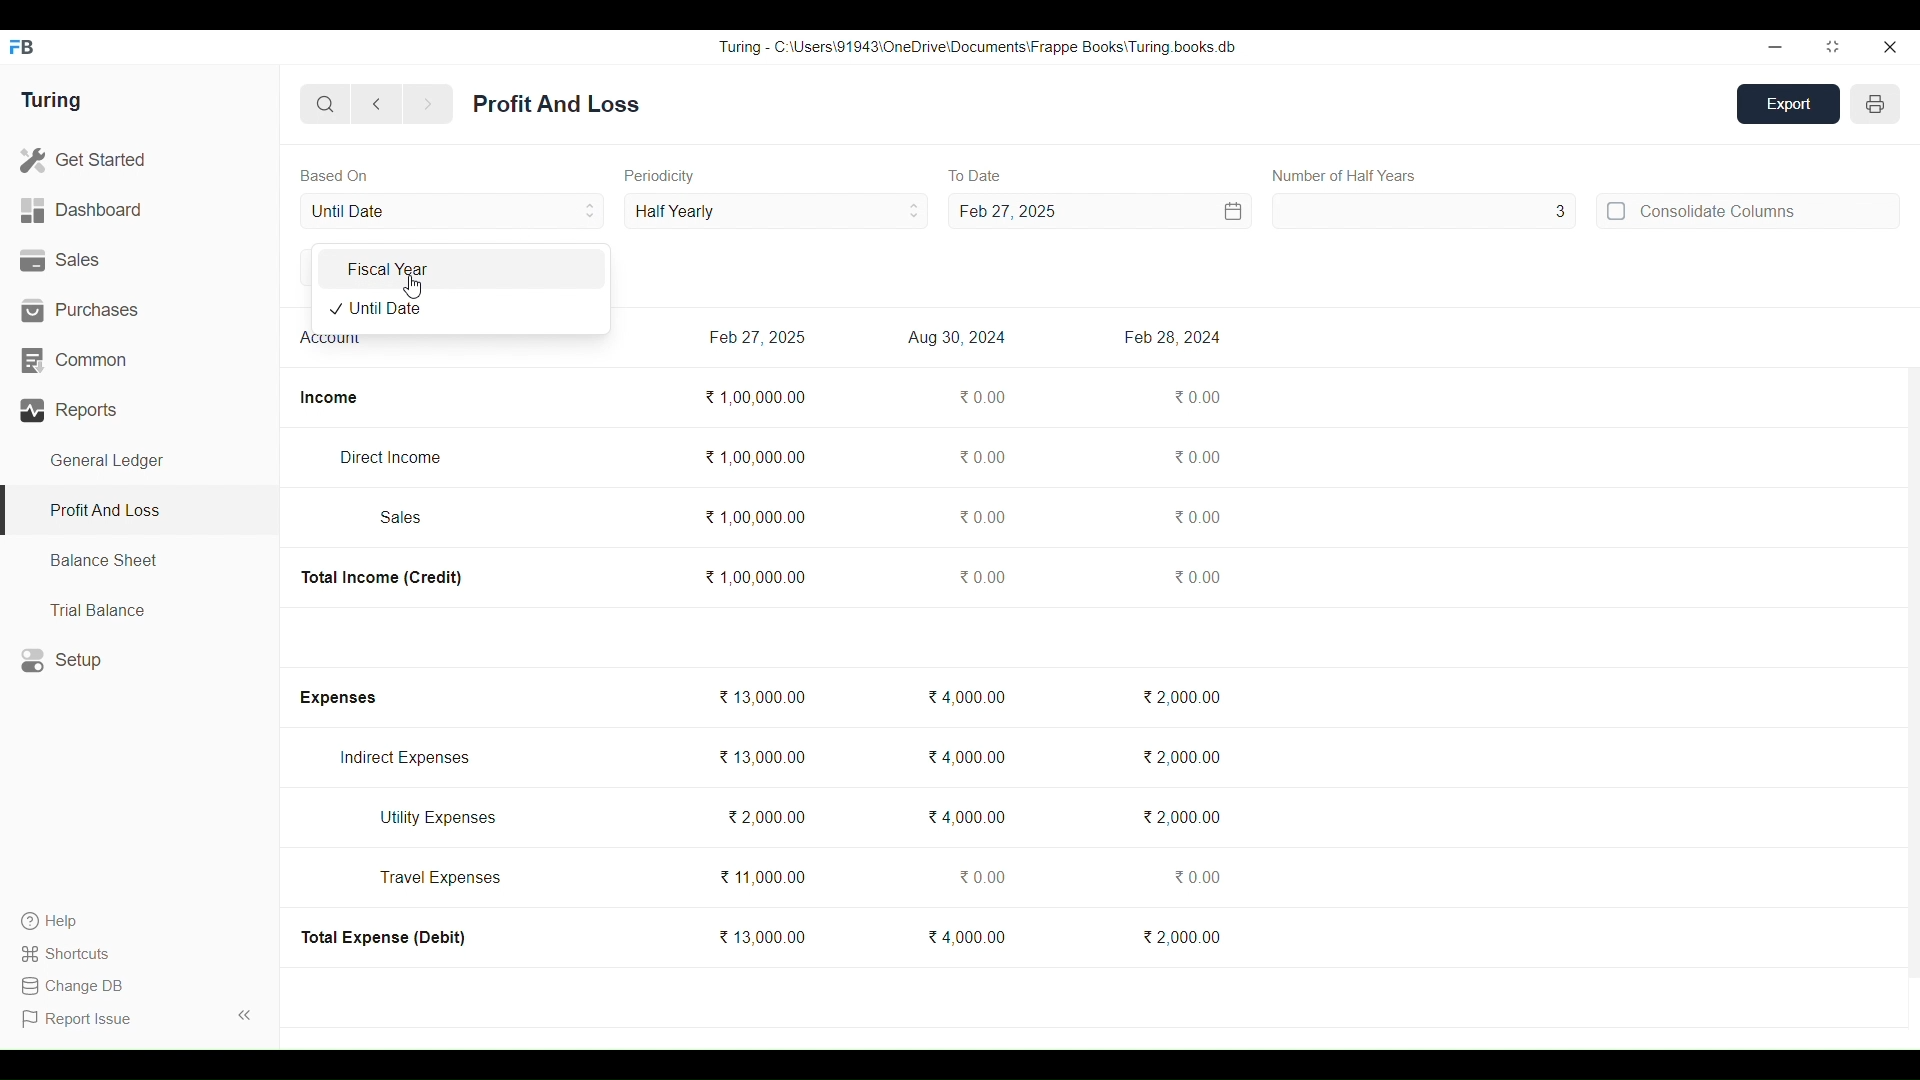 Image resolution: width=1920 pixels, height=1080 pixels. What do you see at coordinates (1171, 337) in the screenshot?
I see `Feb 28, 2024` at bounding box center [1171, 337].